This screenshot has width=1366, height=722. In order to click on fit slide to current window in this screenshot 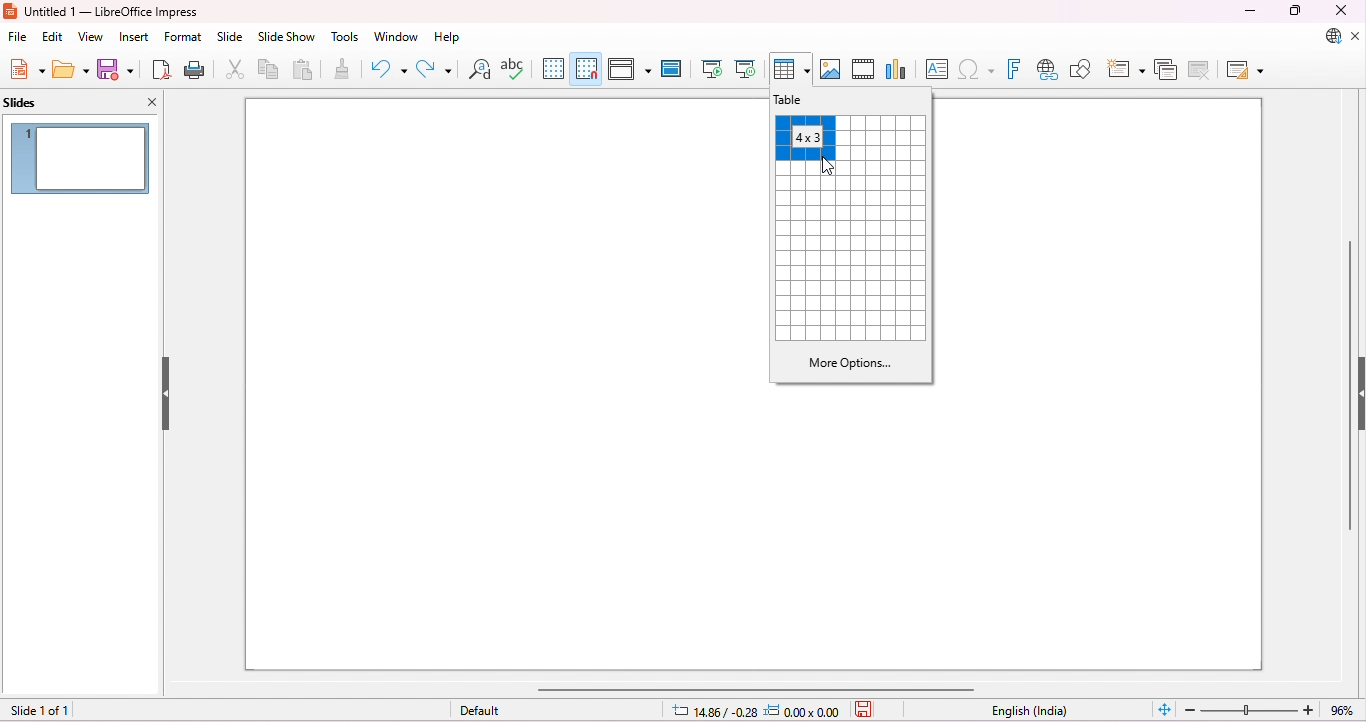, I will do `click(1164, 708)`.